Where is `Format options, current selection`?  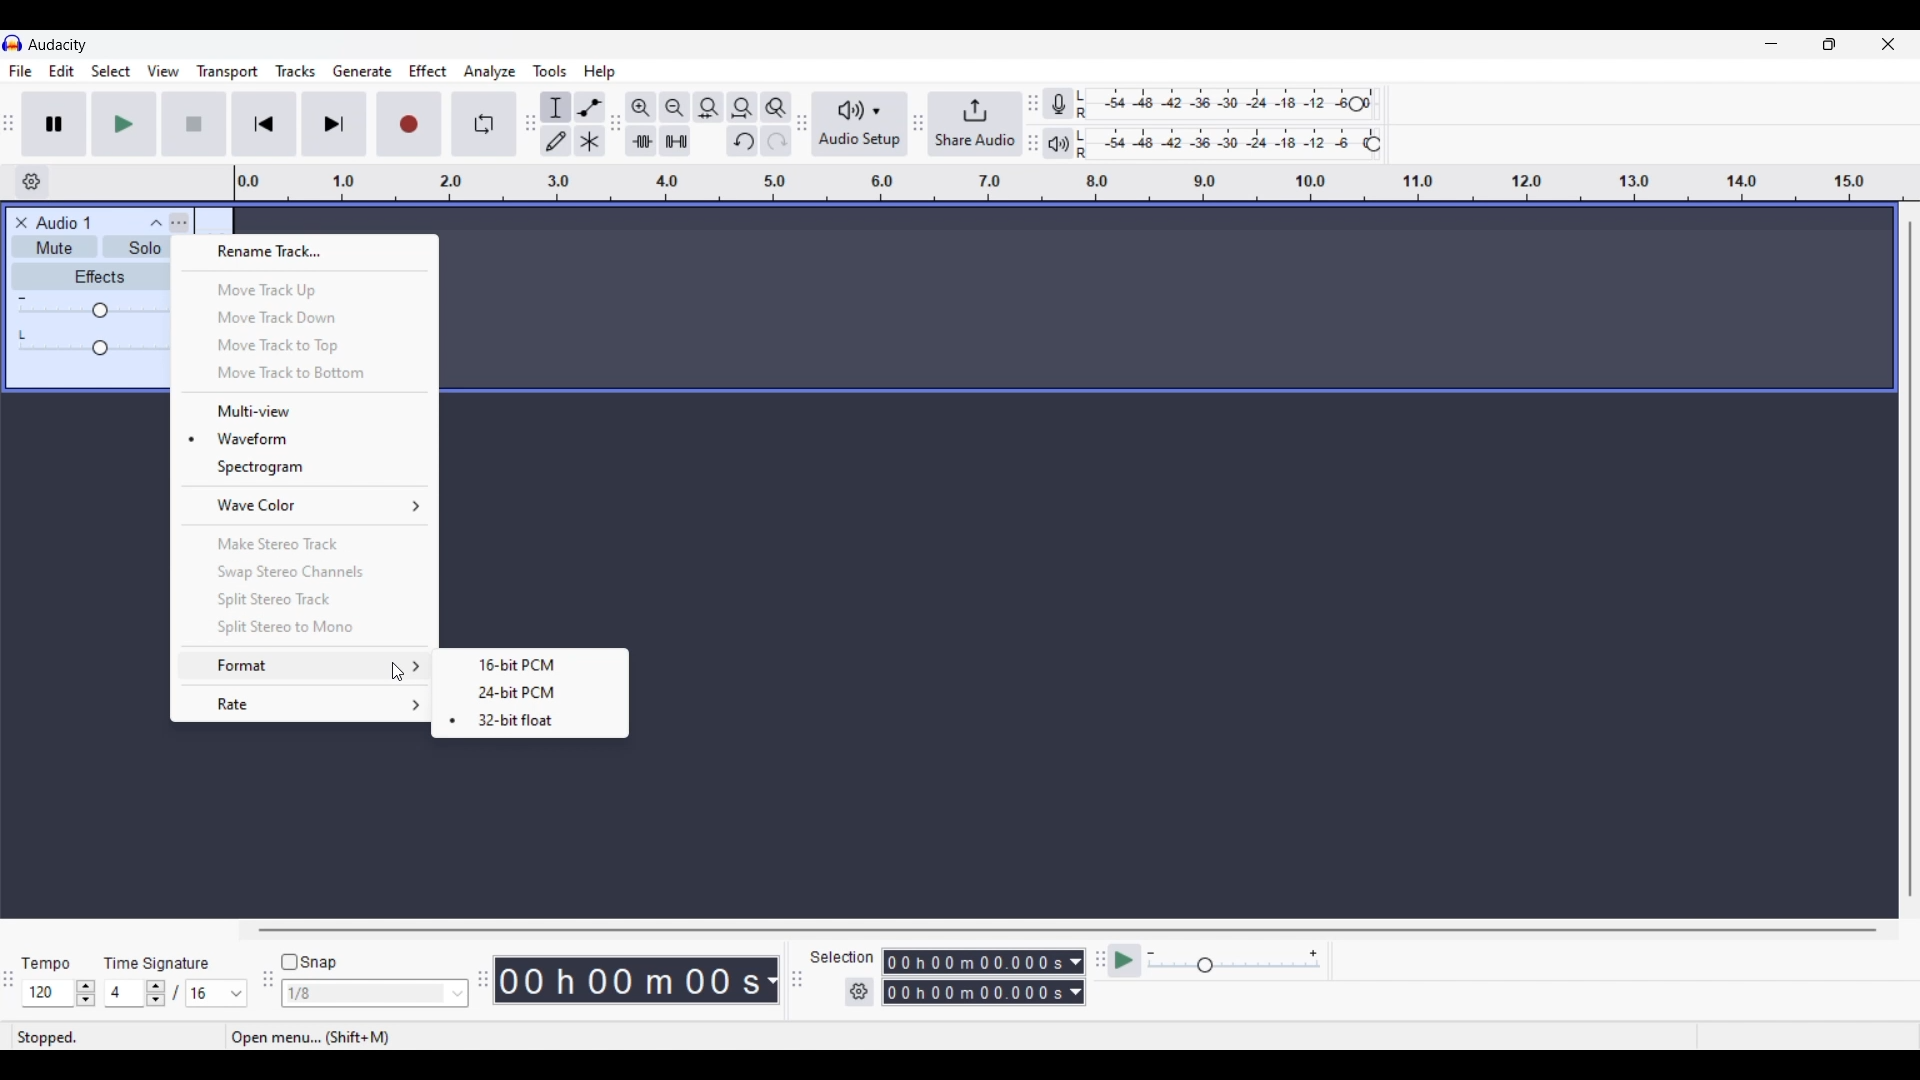
Format options, current selection is located at coordinates (303, 666).